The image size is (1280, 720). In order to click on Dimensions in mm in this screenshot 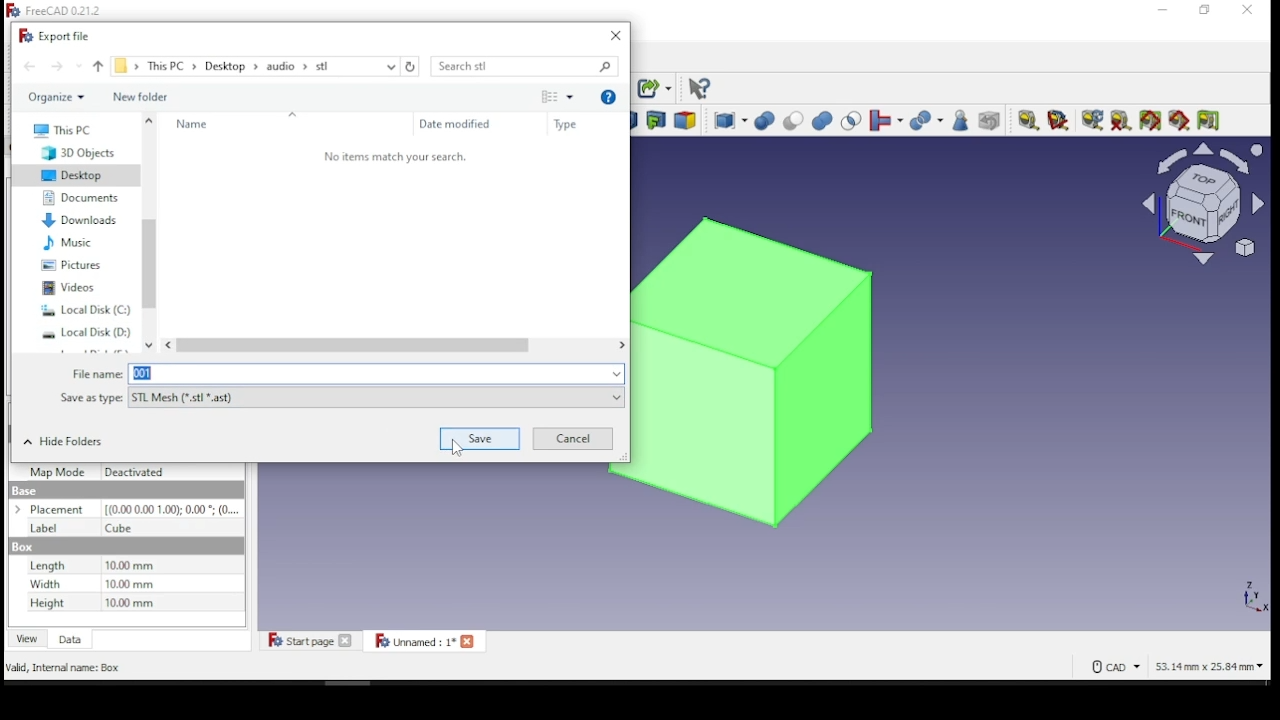, I will do `click(131, 585)`.